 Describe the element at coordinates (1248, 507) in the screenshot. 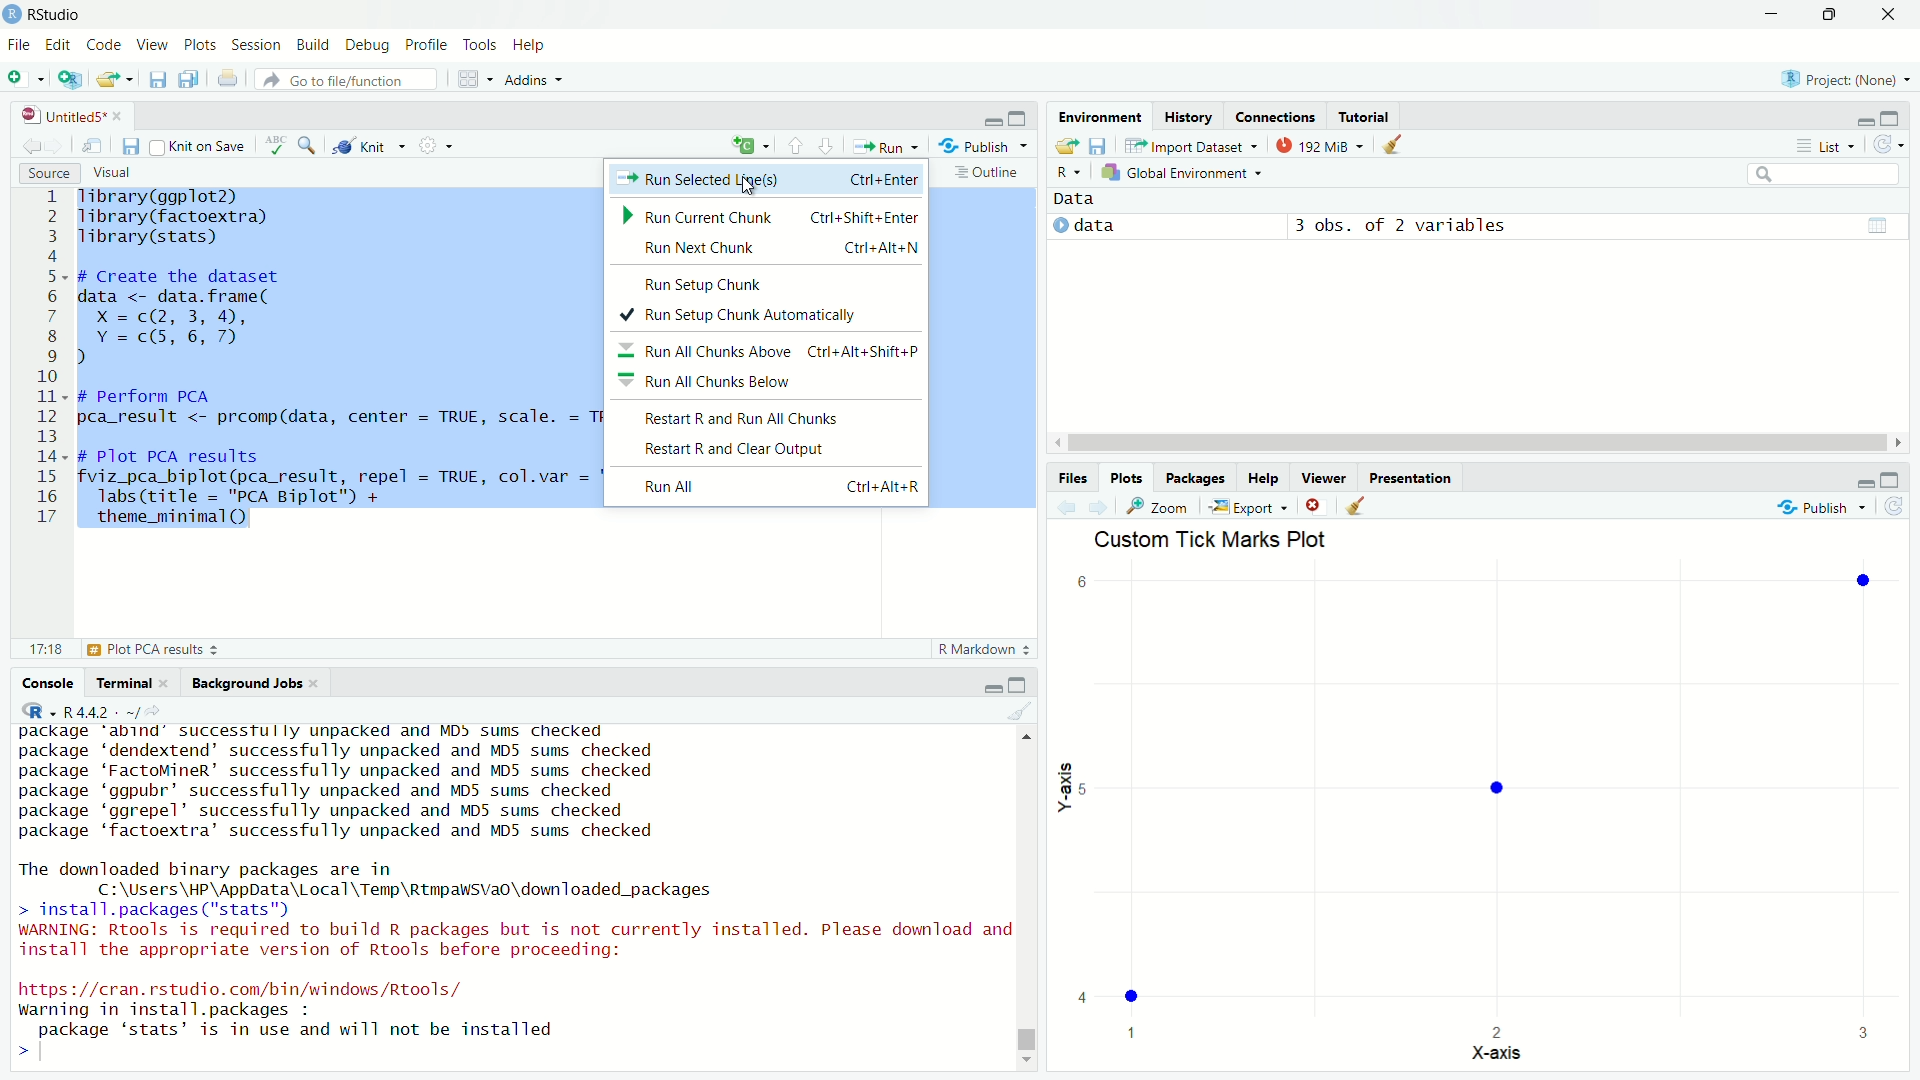

I see `export` at that location.